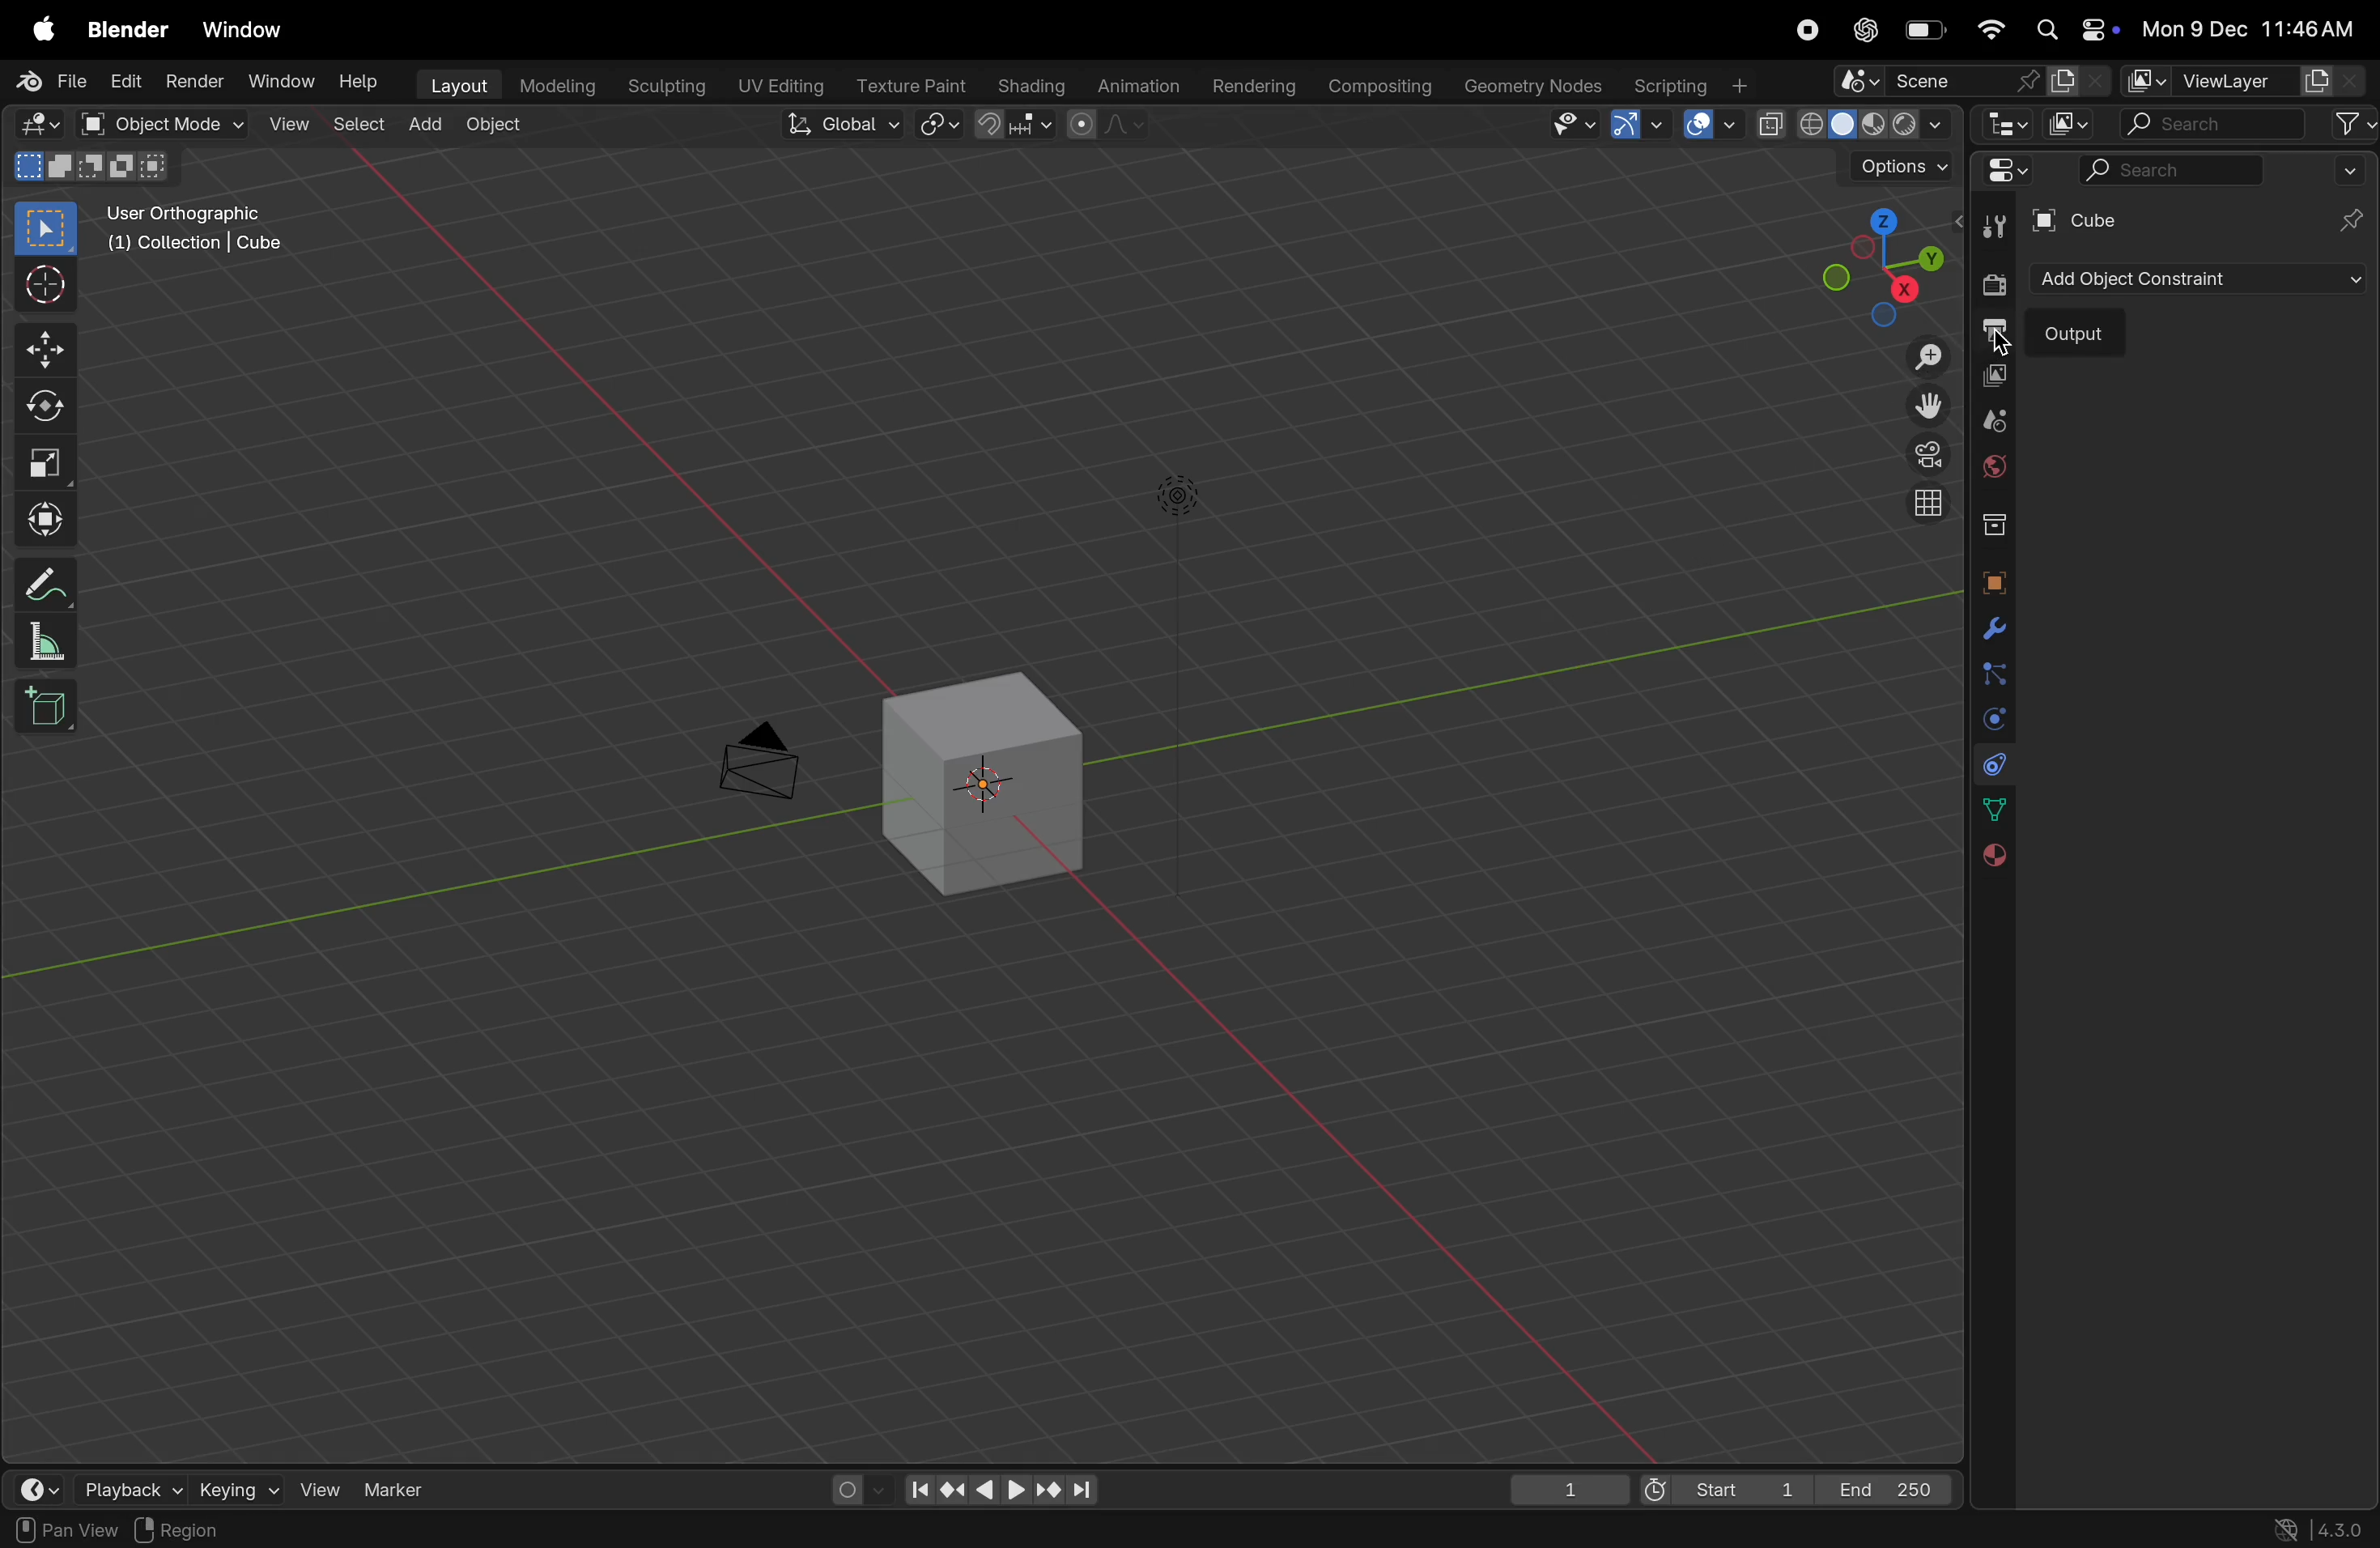  Describe the element at coordinates (1992, 761) in the screenshot. I see `constarints` at that location.